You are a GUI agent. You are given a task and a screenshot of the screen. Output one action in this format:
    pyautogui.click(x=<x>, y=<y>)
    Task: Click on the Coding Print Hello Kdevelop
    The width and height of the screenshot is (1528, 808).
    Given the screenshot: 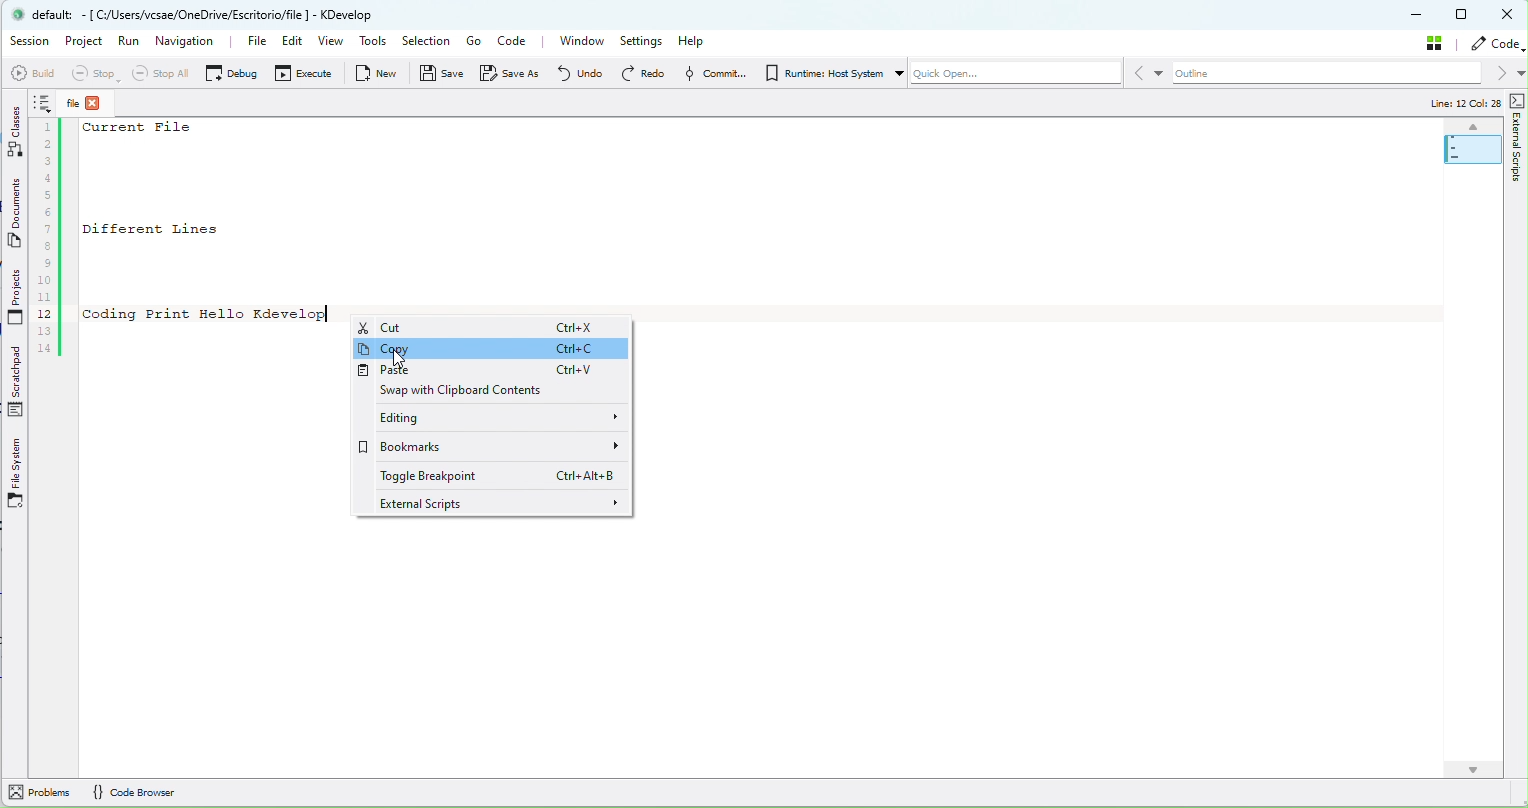 What is the action you would take?
    pyautogui.click(x=205, y=314)
    